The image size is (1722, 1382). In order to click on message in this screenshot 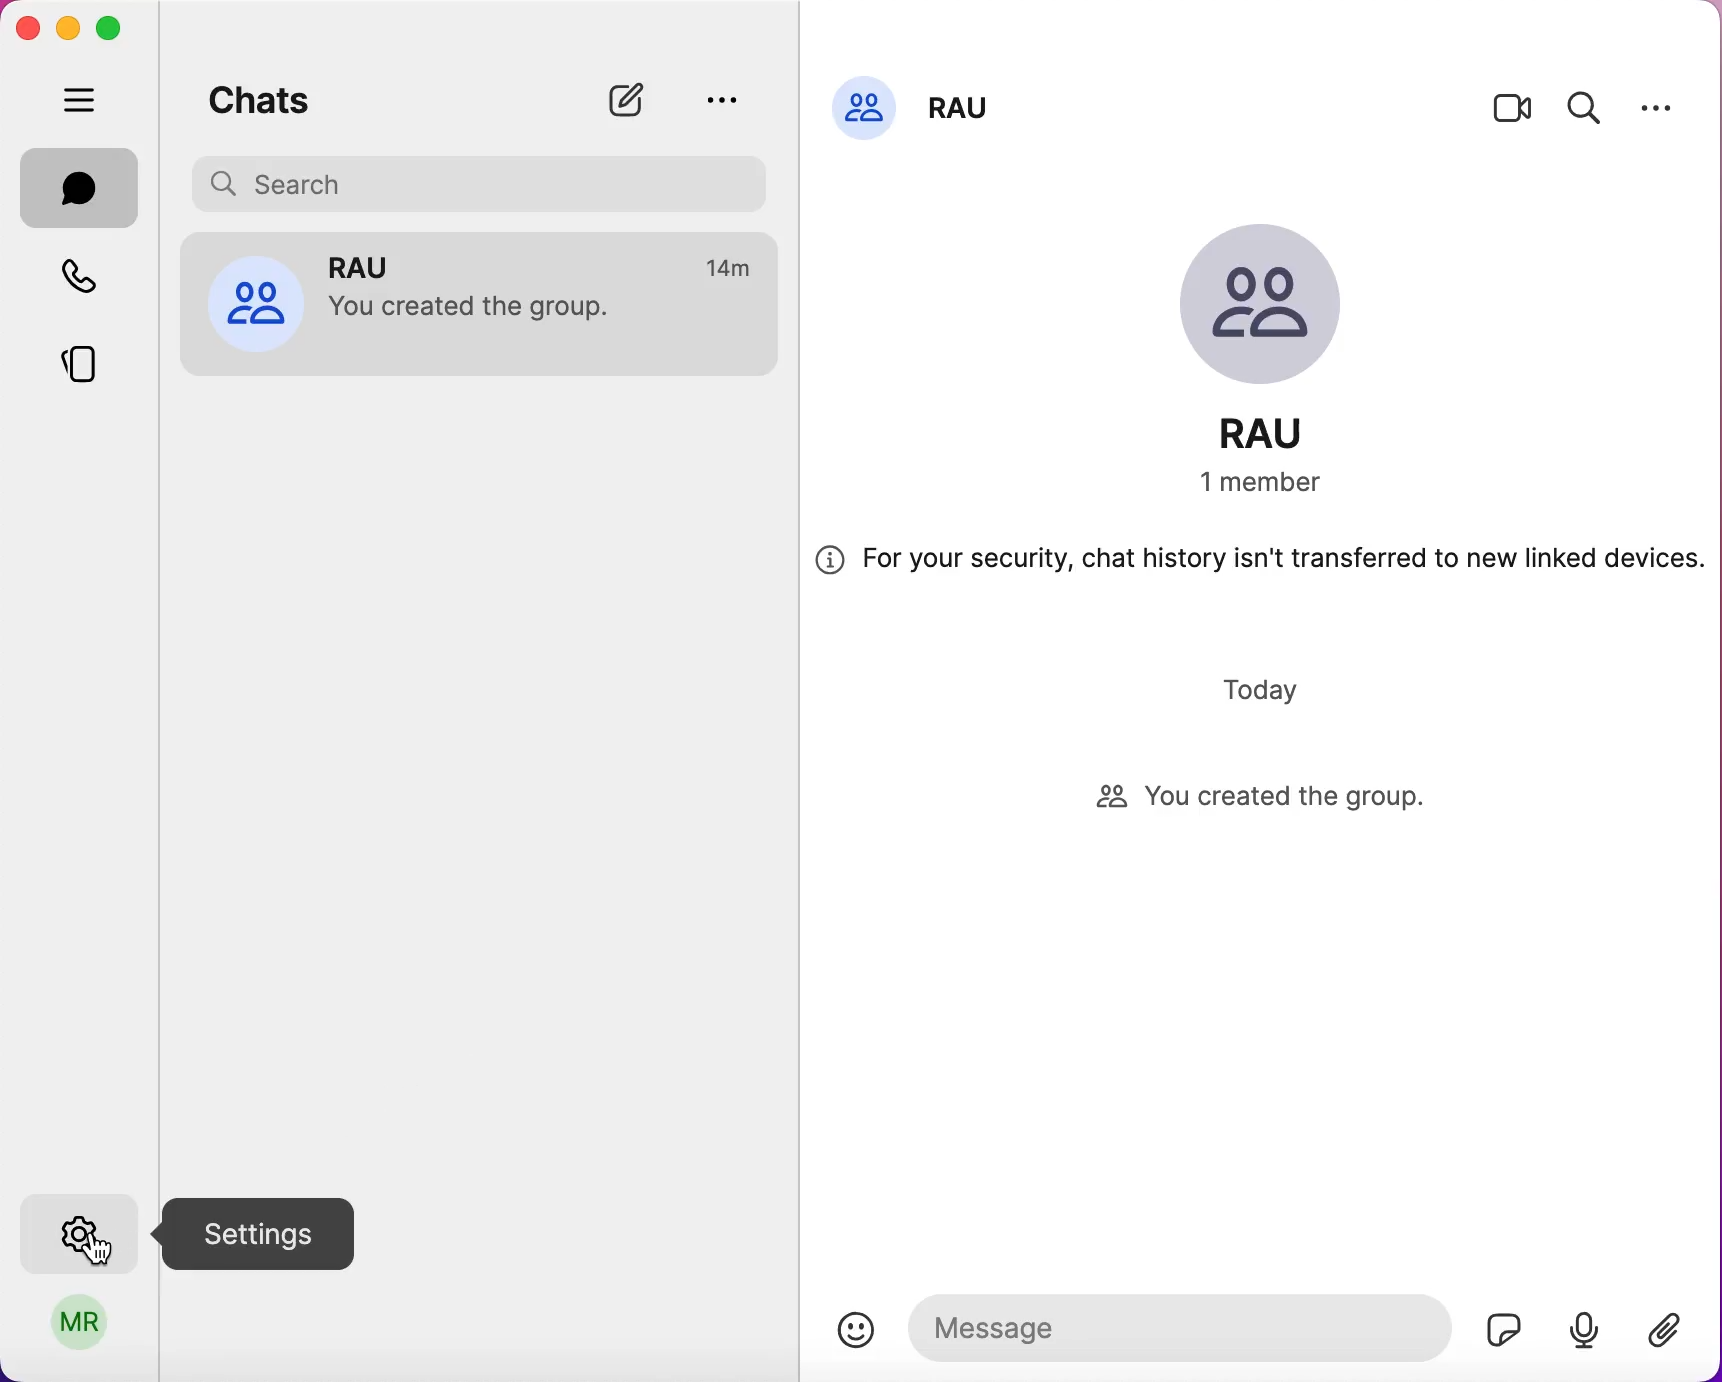, I will do `click(1181, 1324)`.